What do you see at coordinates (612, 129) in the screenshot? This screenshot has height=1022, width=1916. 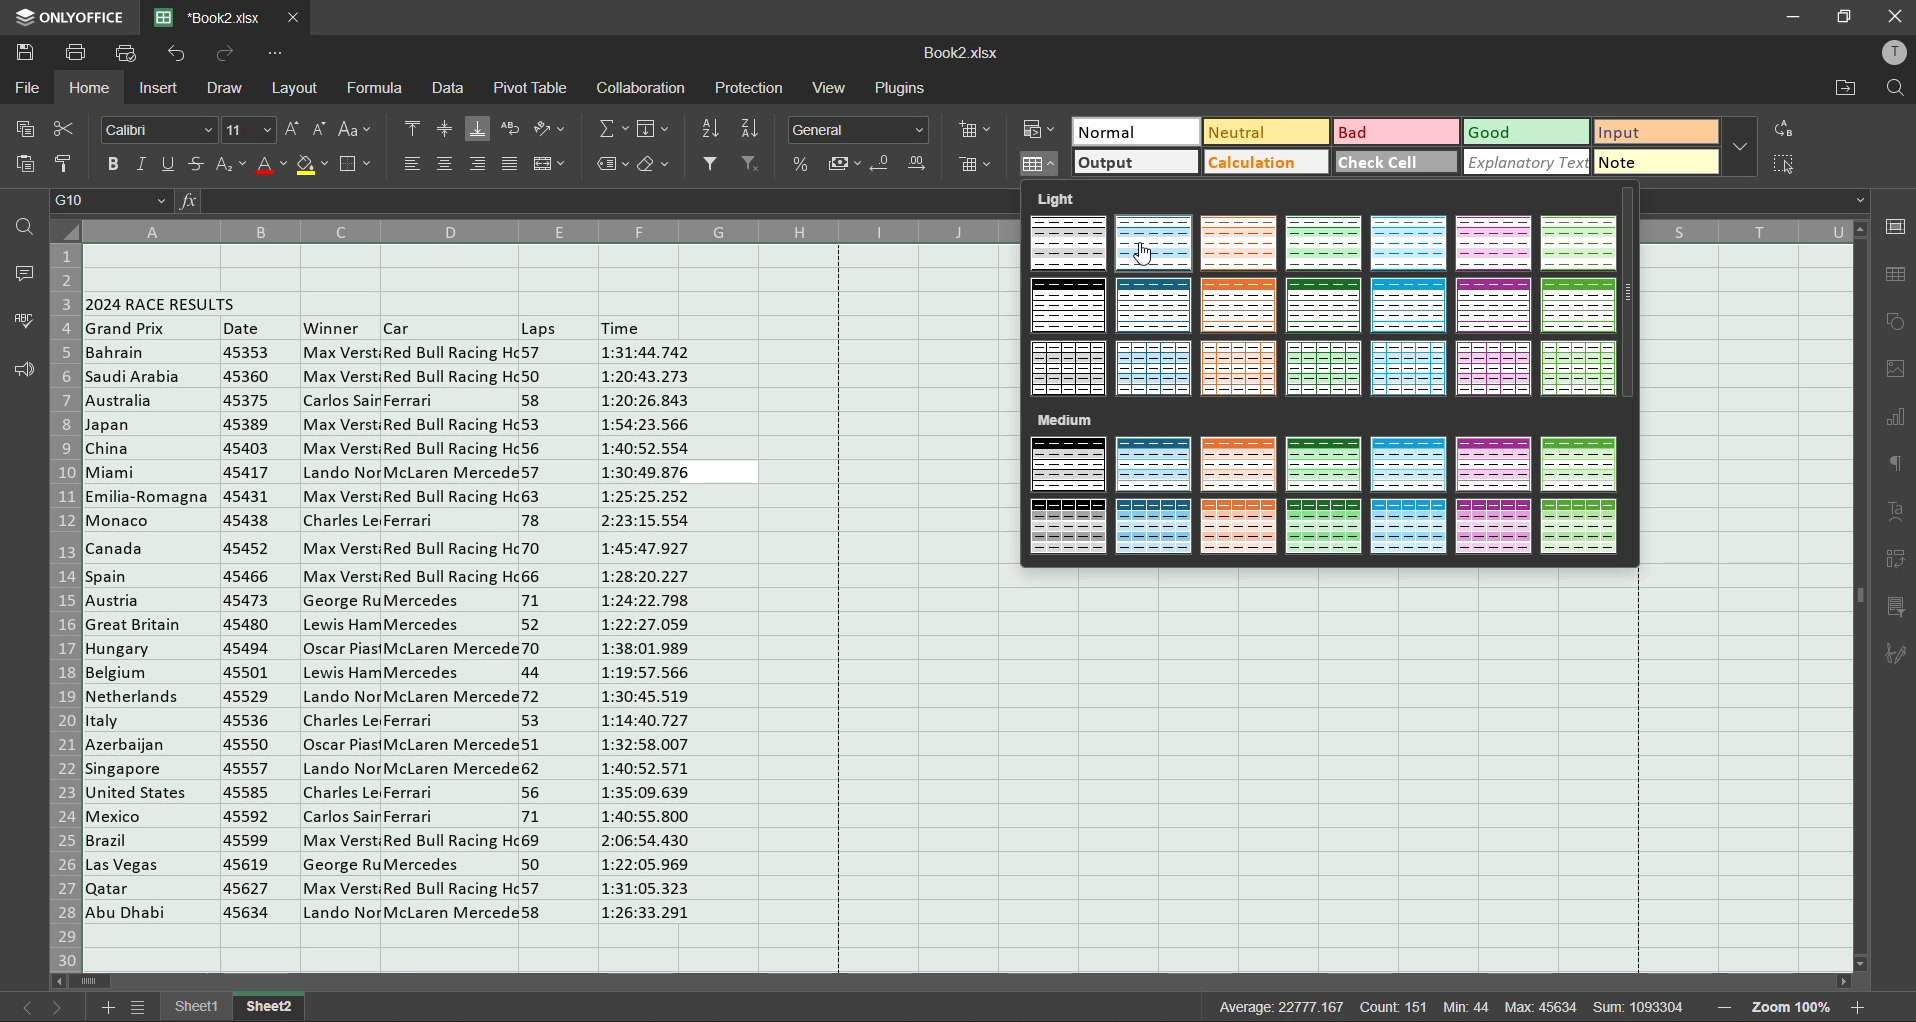 I see `summation` at bounding box center [612, 129].